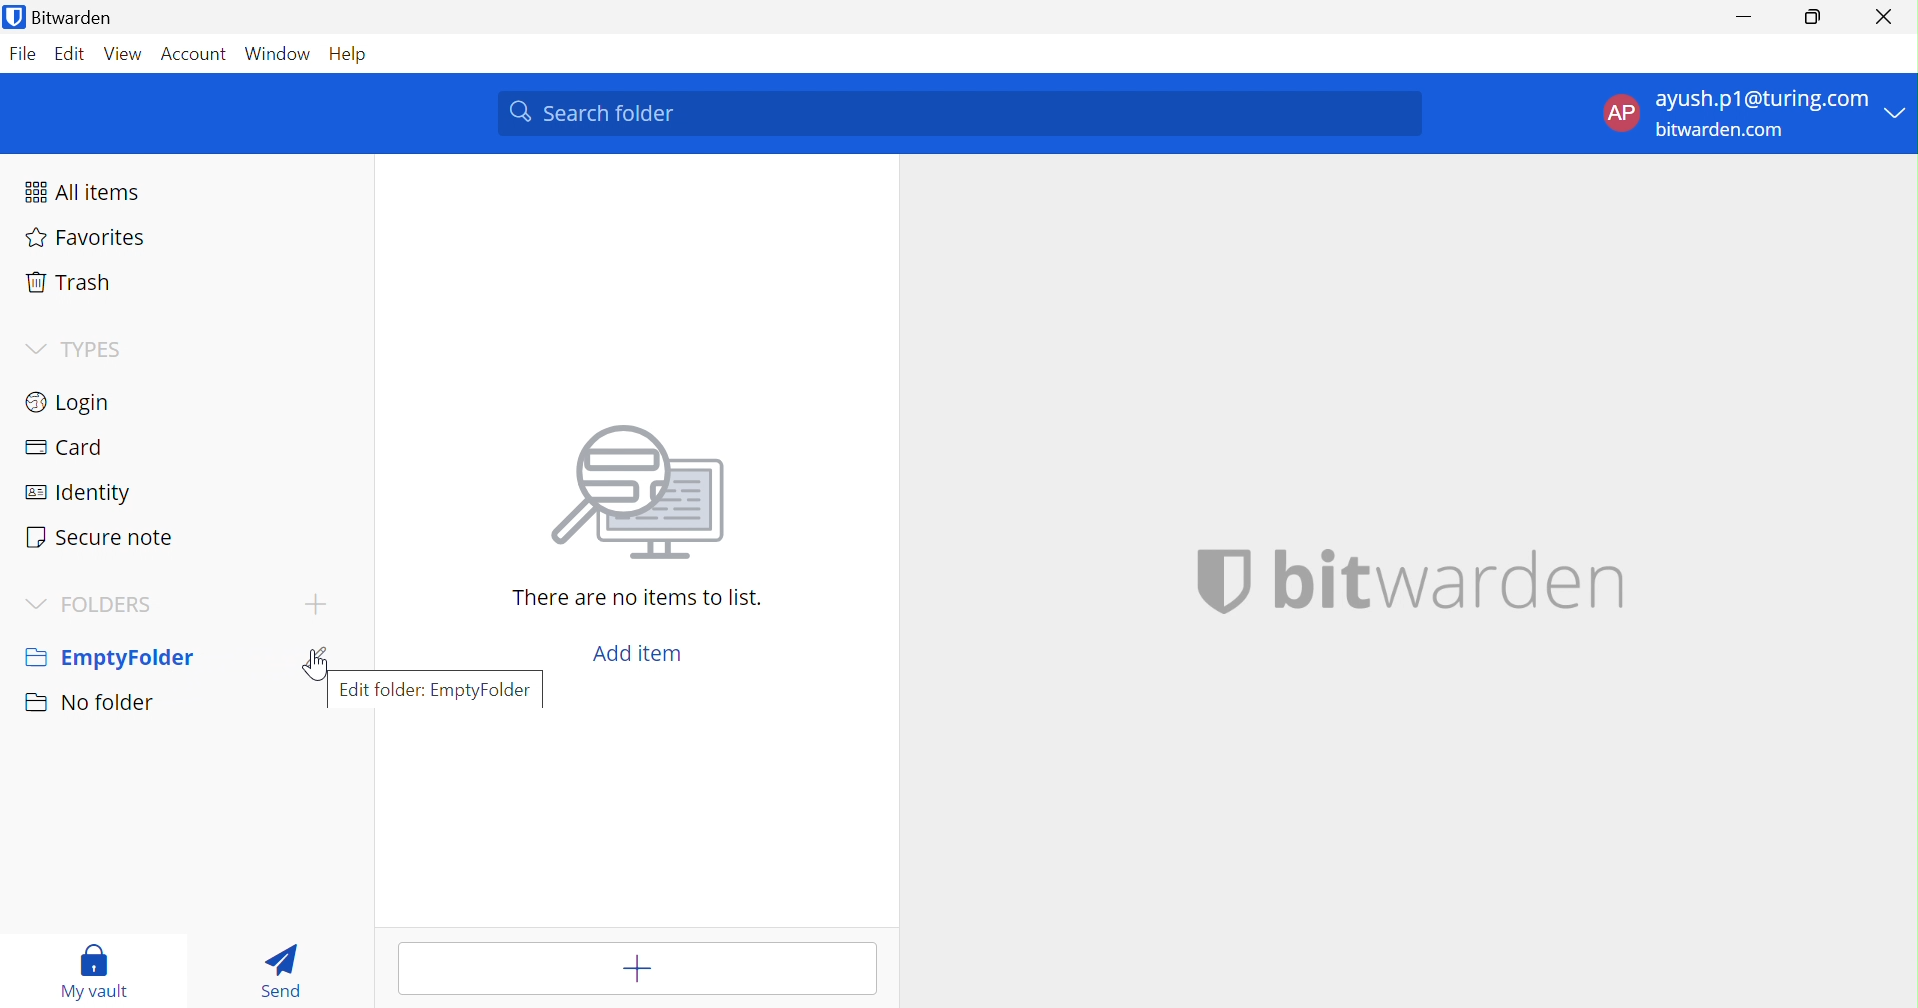 This screenshot has width=1918, height=1008. Describe the element at coordinates (637, 599) in the screenshot. I see `There are no items to list.` at that location.